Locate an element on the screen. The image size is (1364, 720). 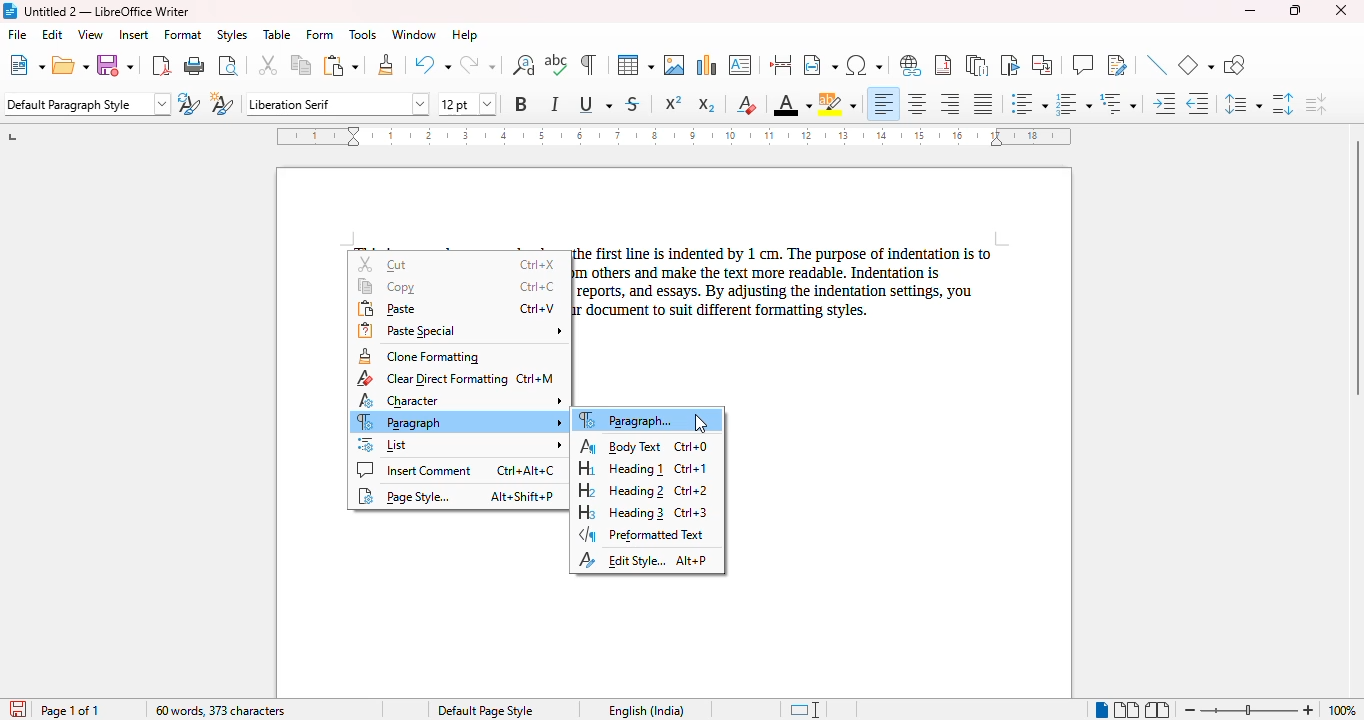
print is located at coordinates (195, 64).